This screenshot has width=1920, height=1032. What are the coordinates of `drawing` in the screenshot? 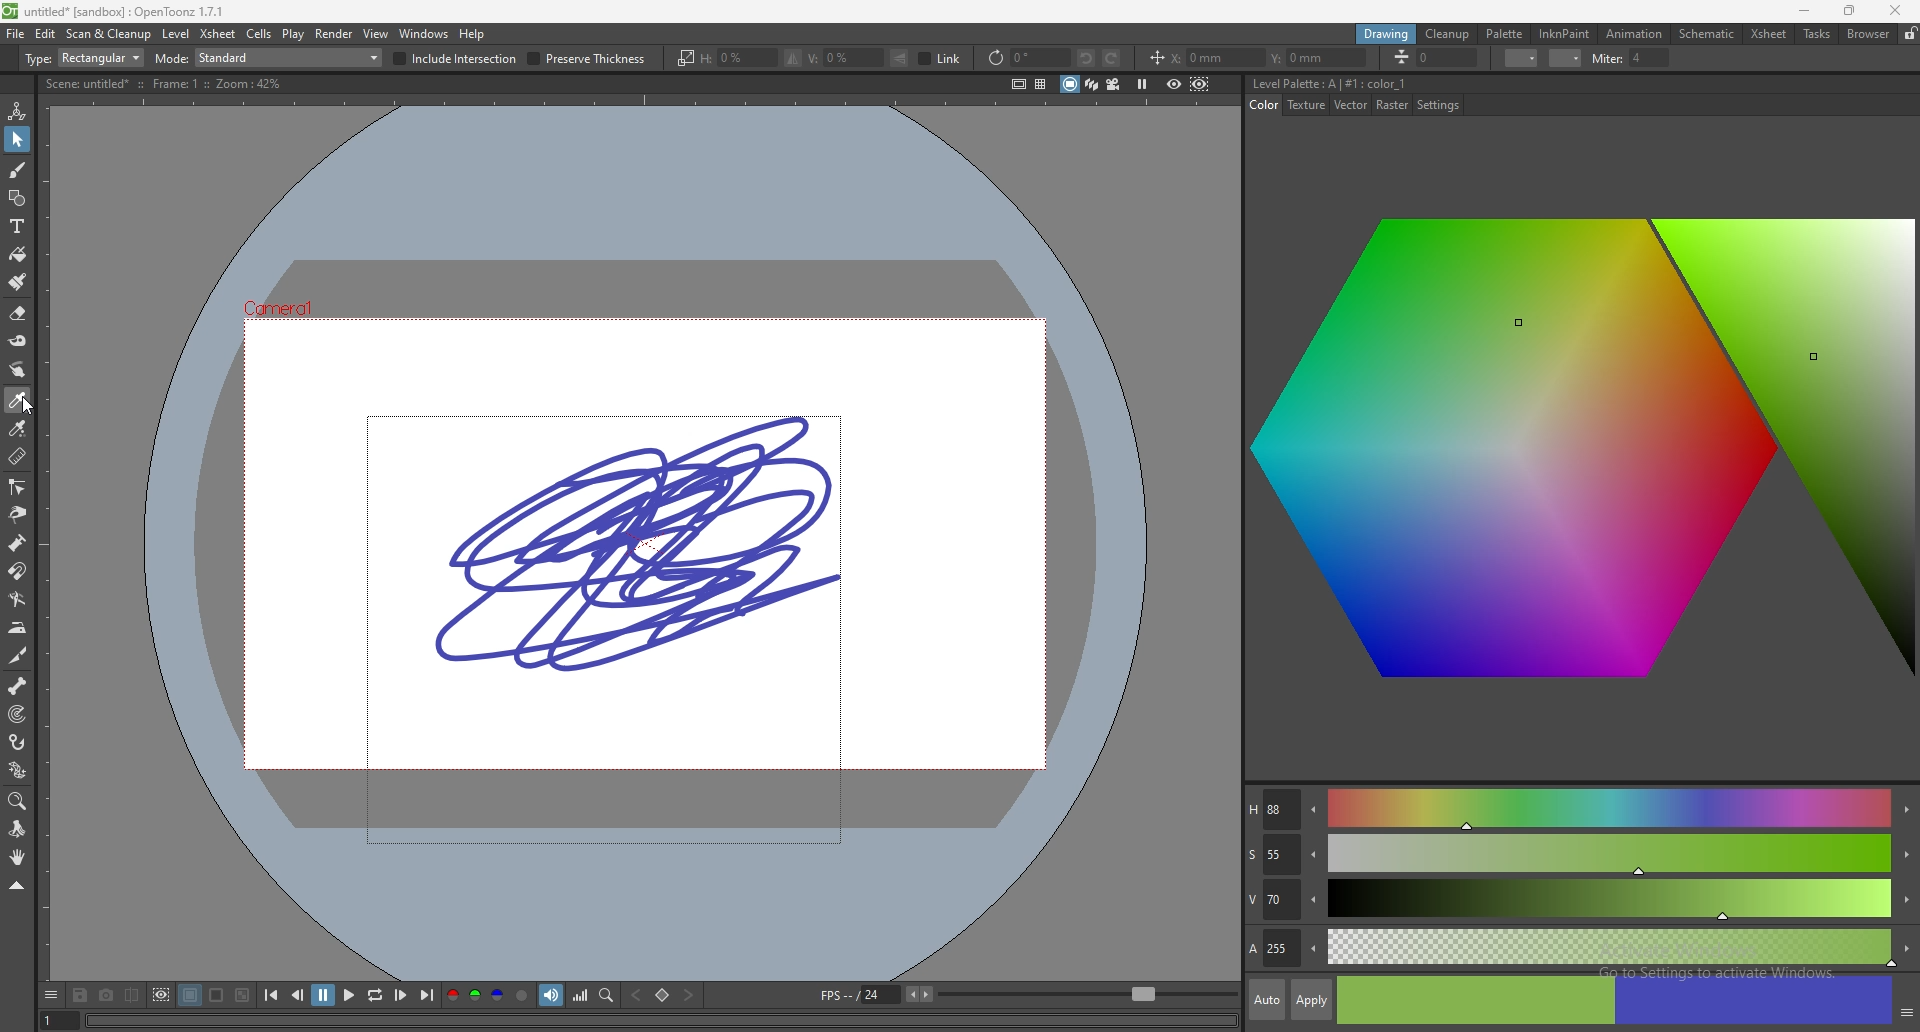 It's located at (645, 543).